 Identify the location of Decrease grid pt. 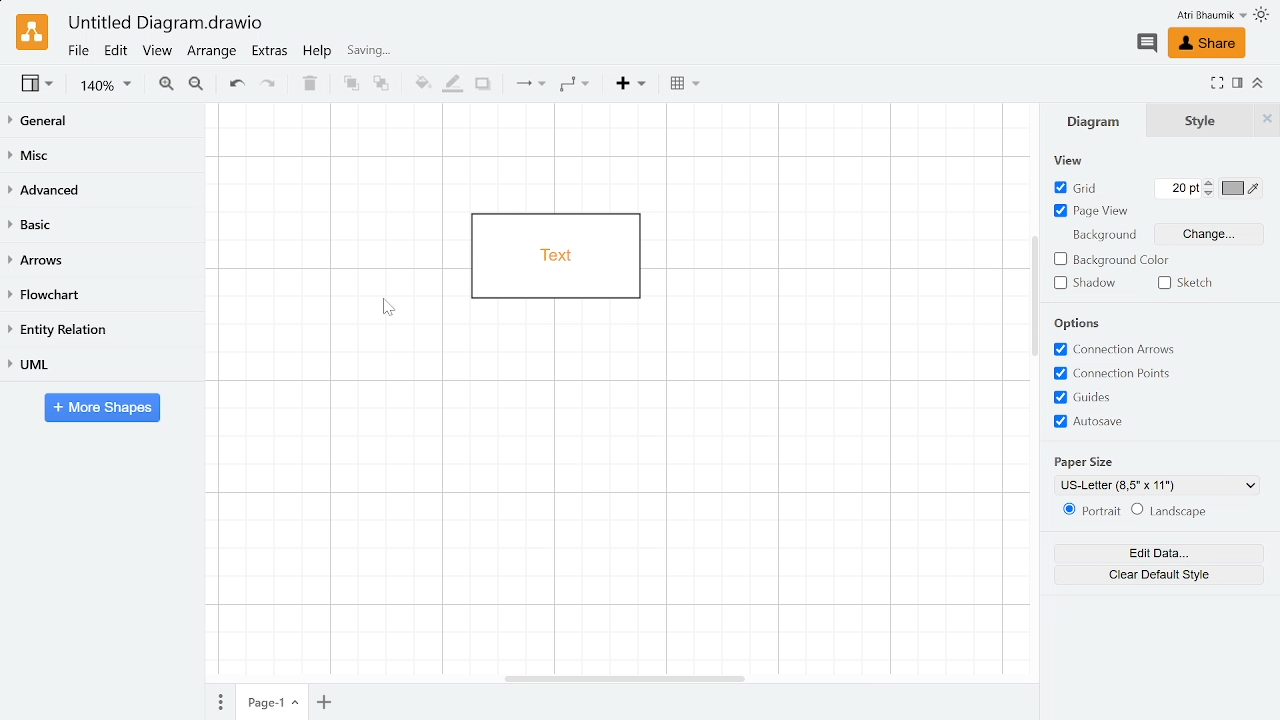
(1211, 193).